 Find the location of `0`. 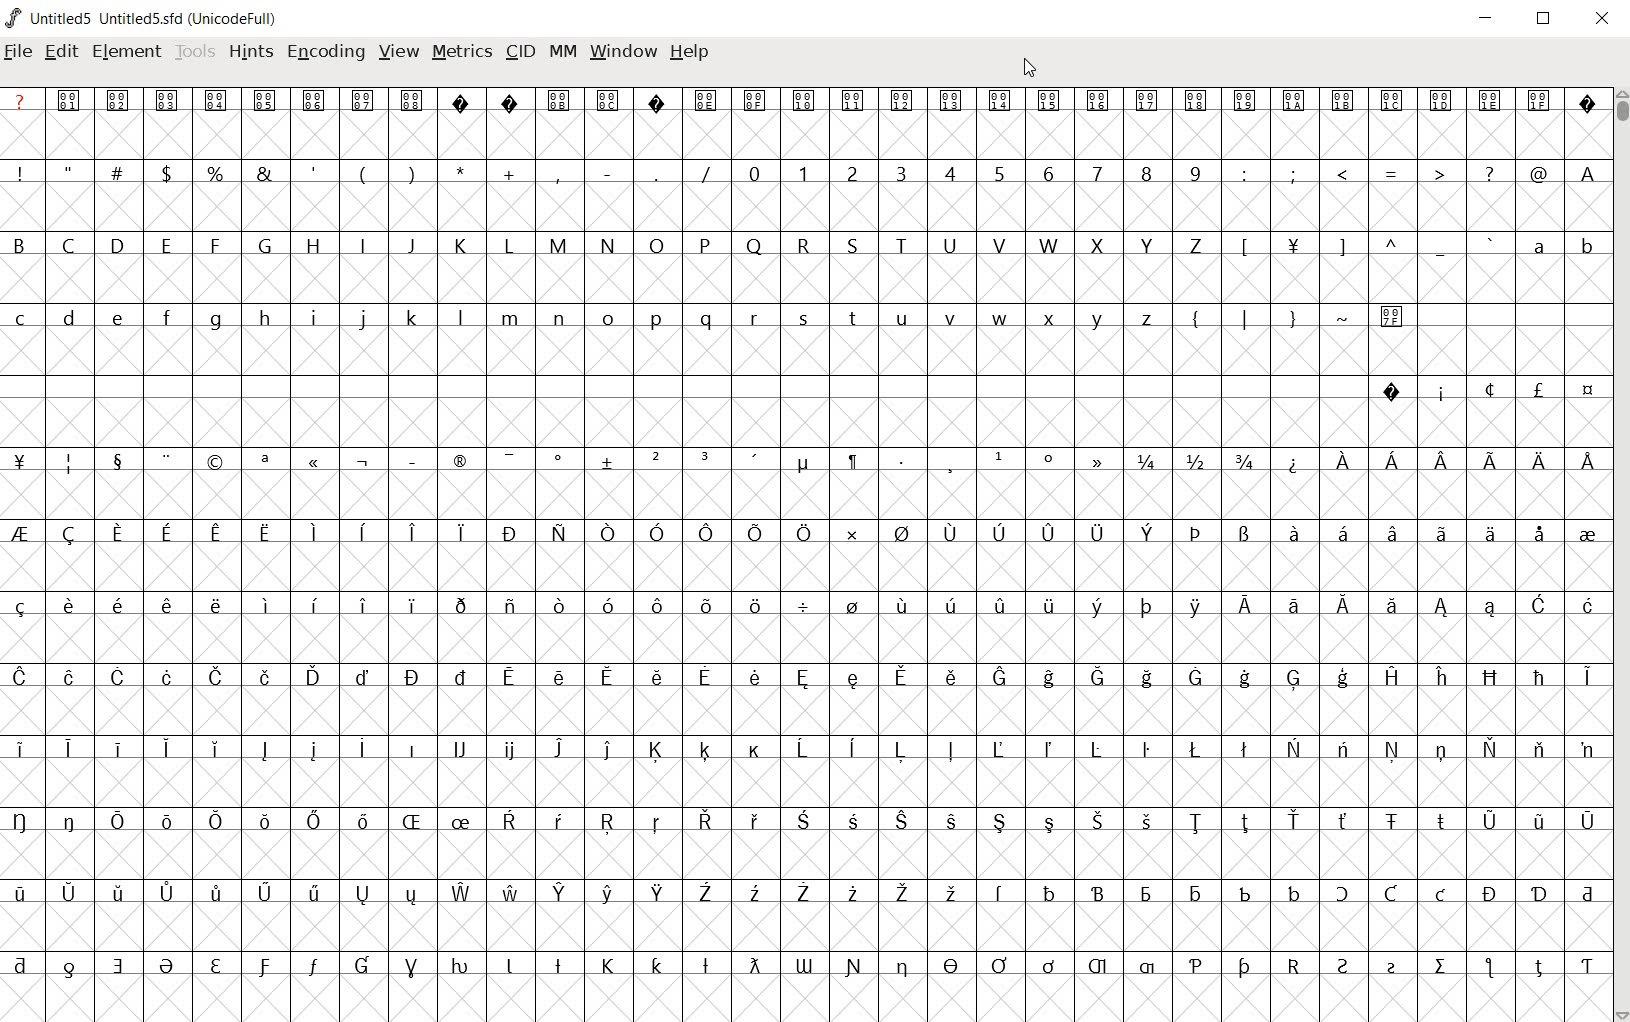

0 is located at coordinates (752, 172).